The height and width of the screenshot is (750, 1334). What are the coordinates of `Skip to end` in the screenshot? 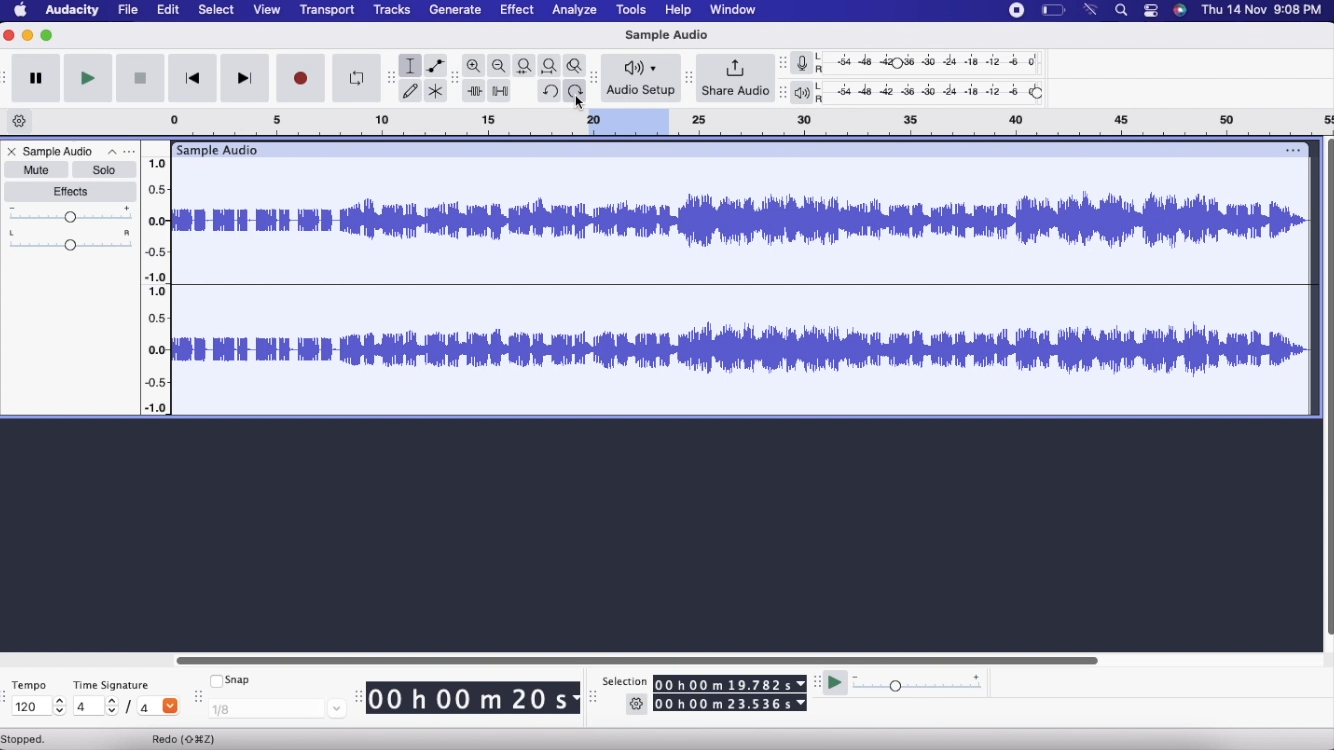 It's located at (247, 79).